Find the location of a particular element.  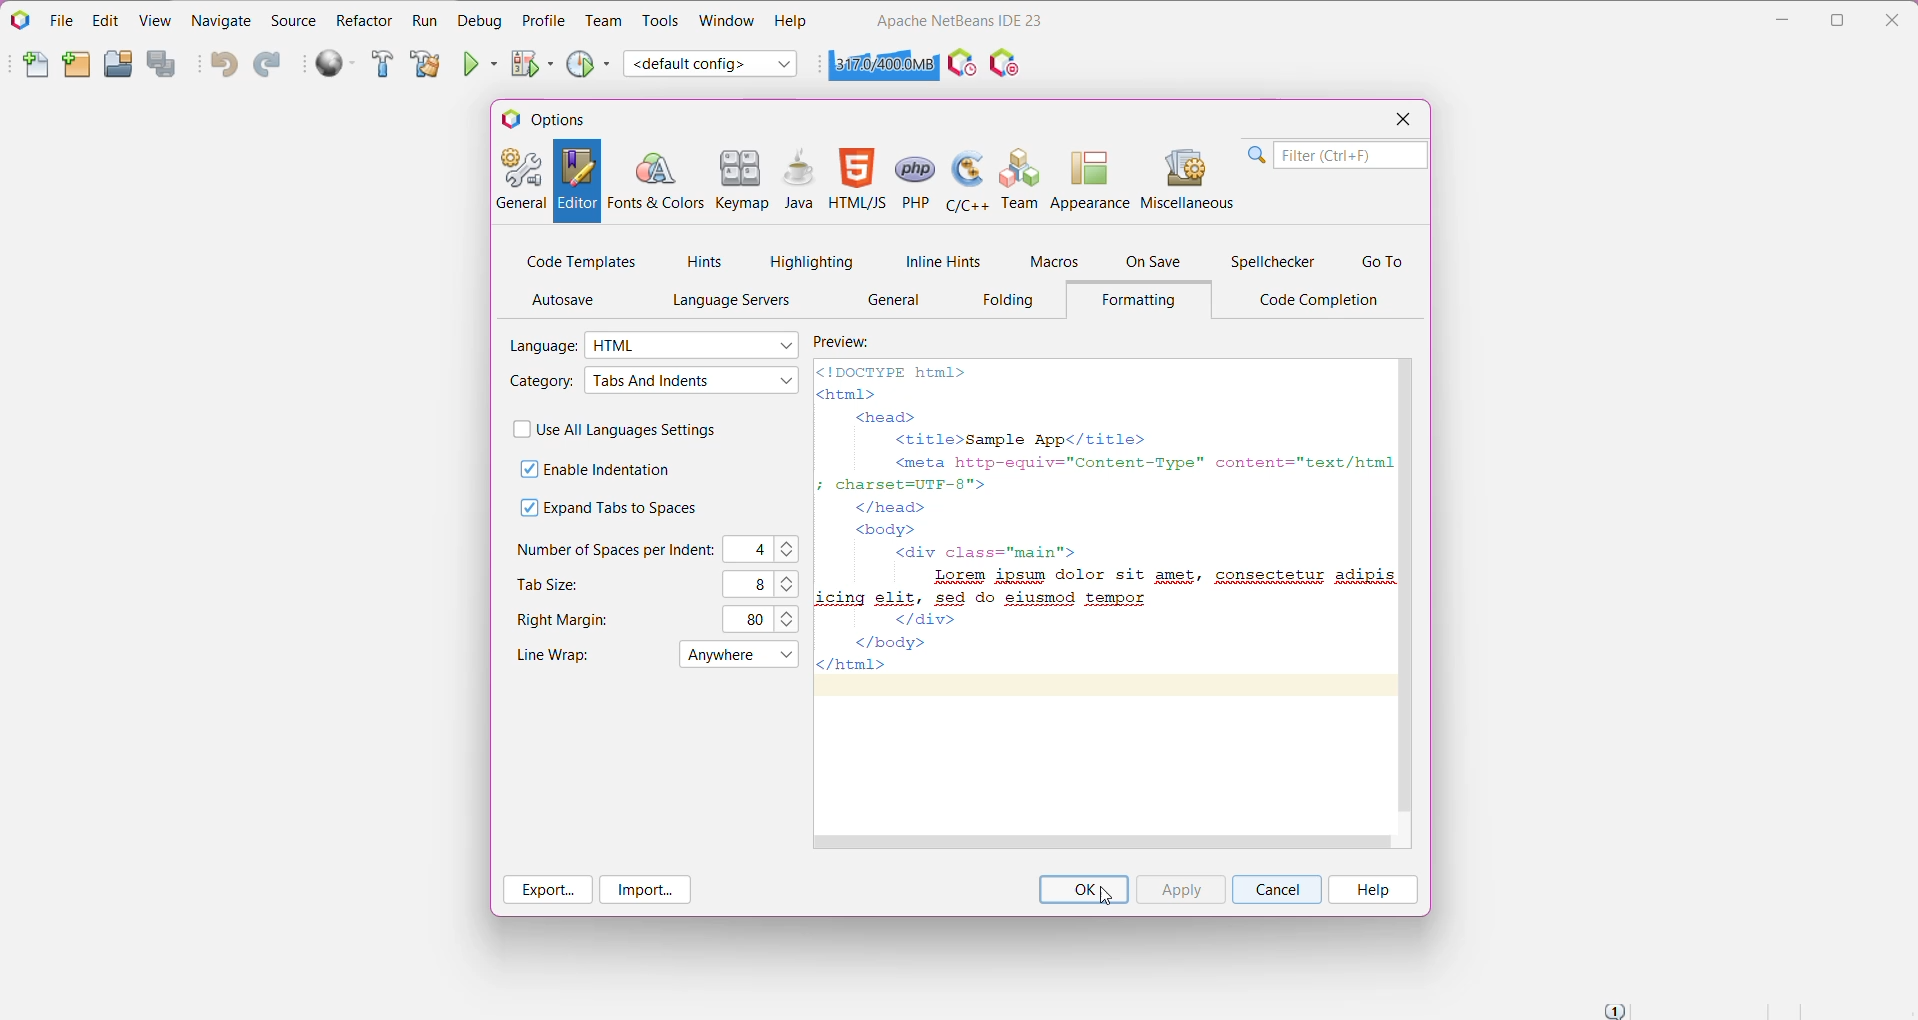

Import is located at coordinates (645, 891).